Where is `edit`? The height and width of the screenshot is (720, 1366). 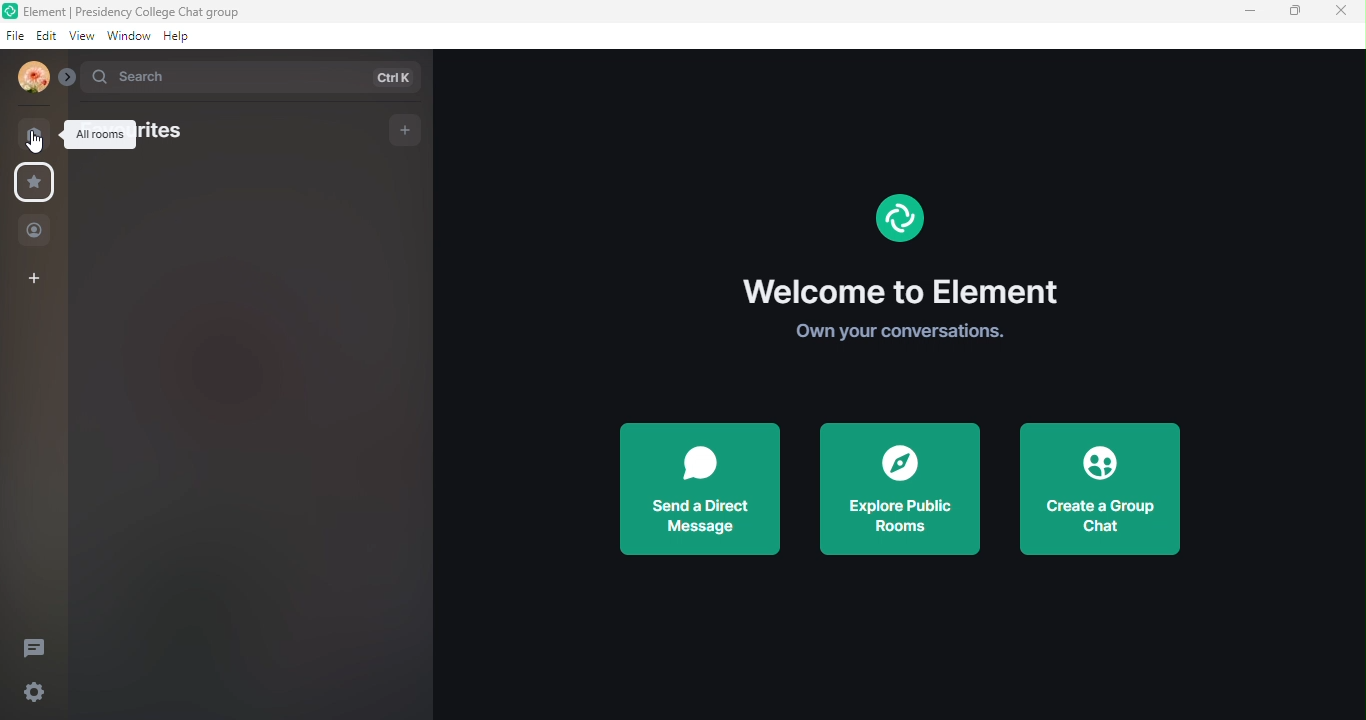
edit is located at coordinates (43, 36).